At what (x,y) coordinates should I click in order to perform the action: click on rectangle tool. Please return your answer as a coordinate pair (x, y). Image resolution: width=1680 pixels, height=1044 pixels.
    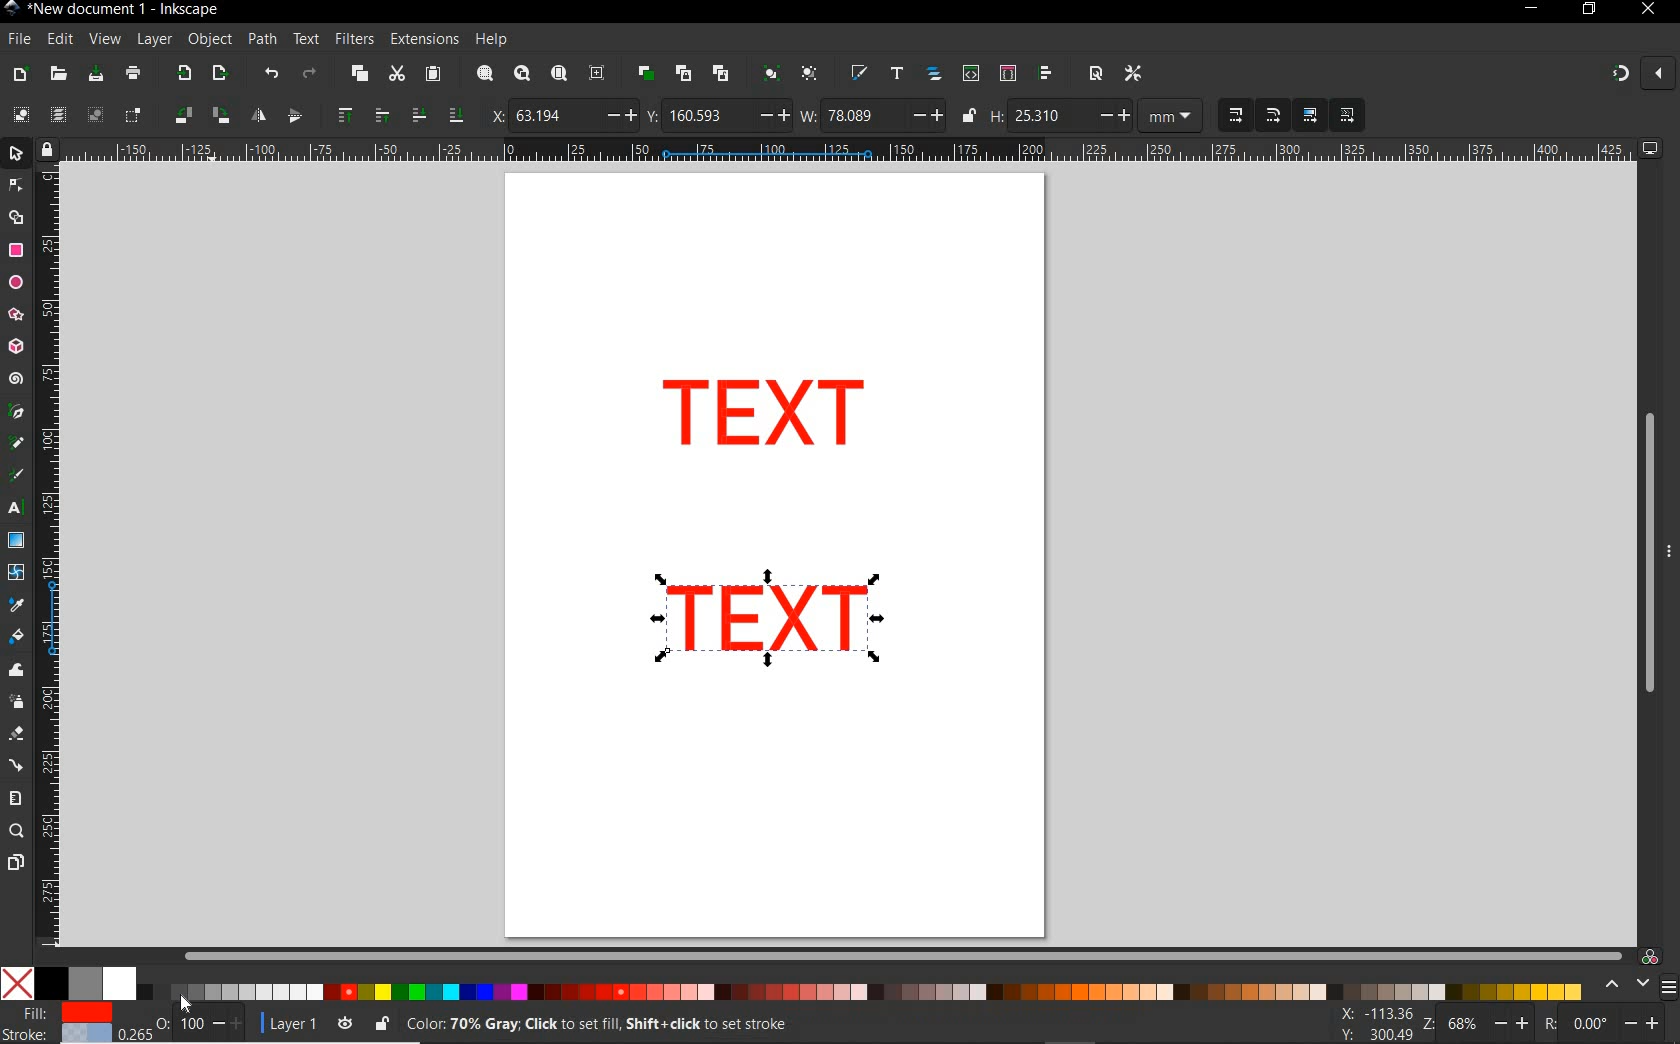
    Looking at the image, I should click on (16, 250).